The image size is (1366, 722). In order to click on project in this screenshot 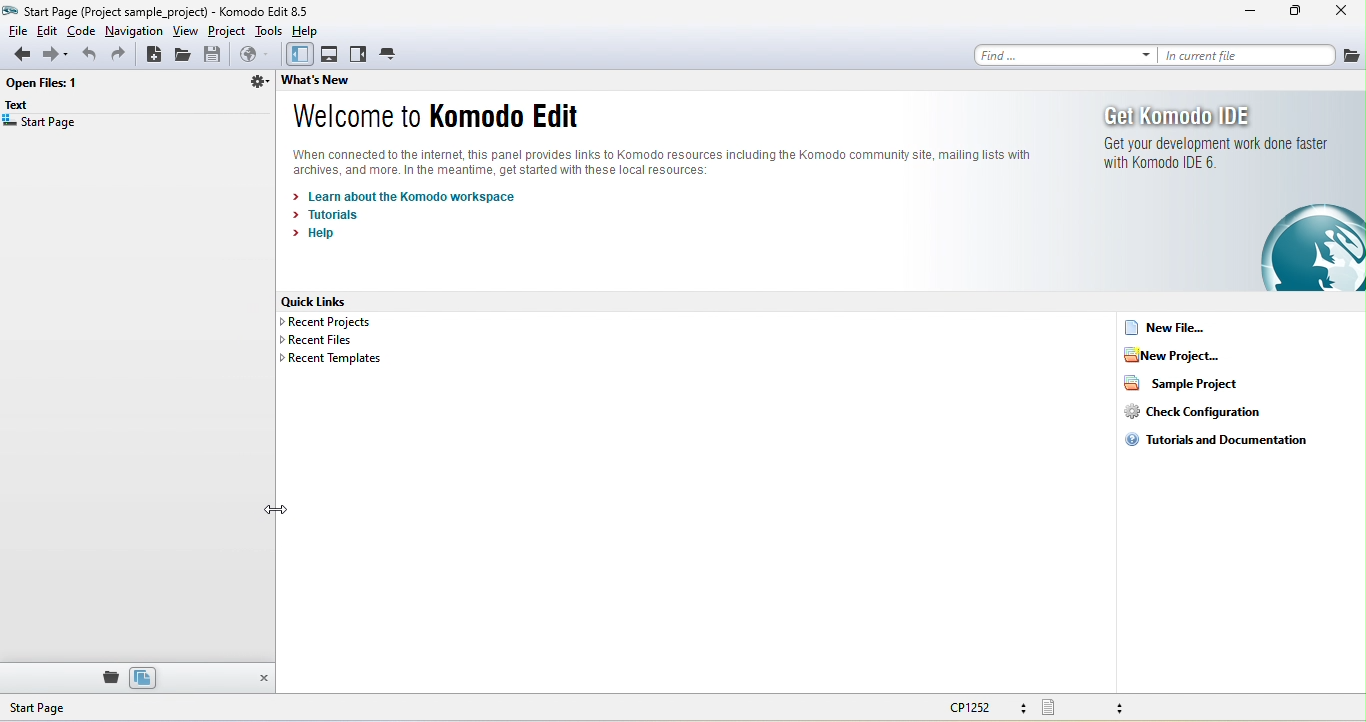, I will do `click(228, 31)`.